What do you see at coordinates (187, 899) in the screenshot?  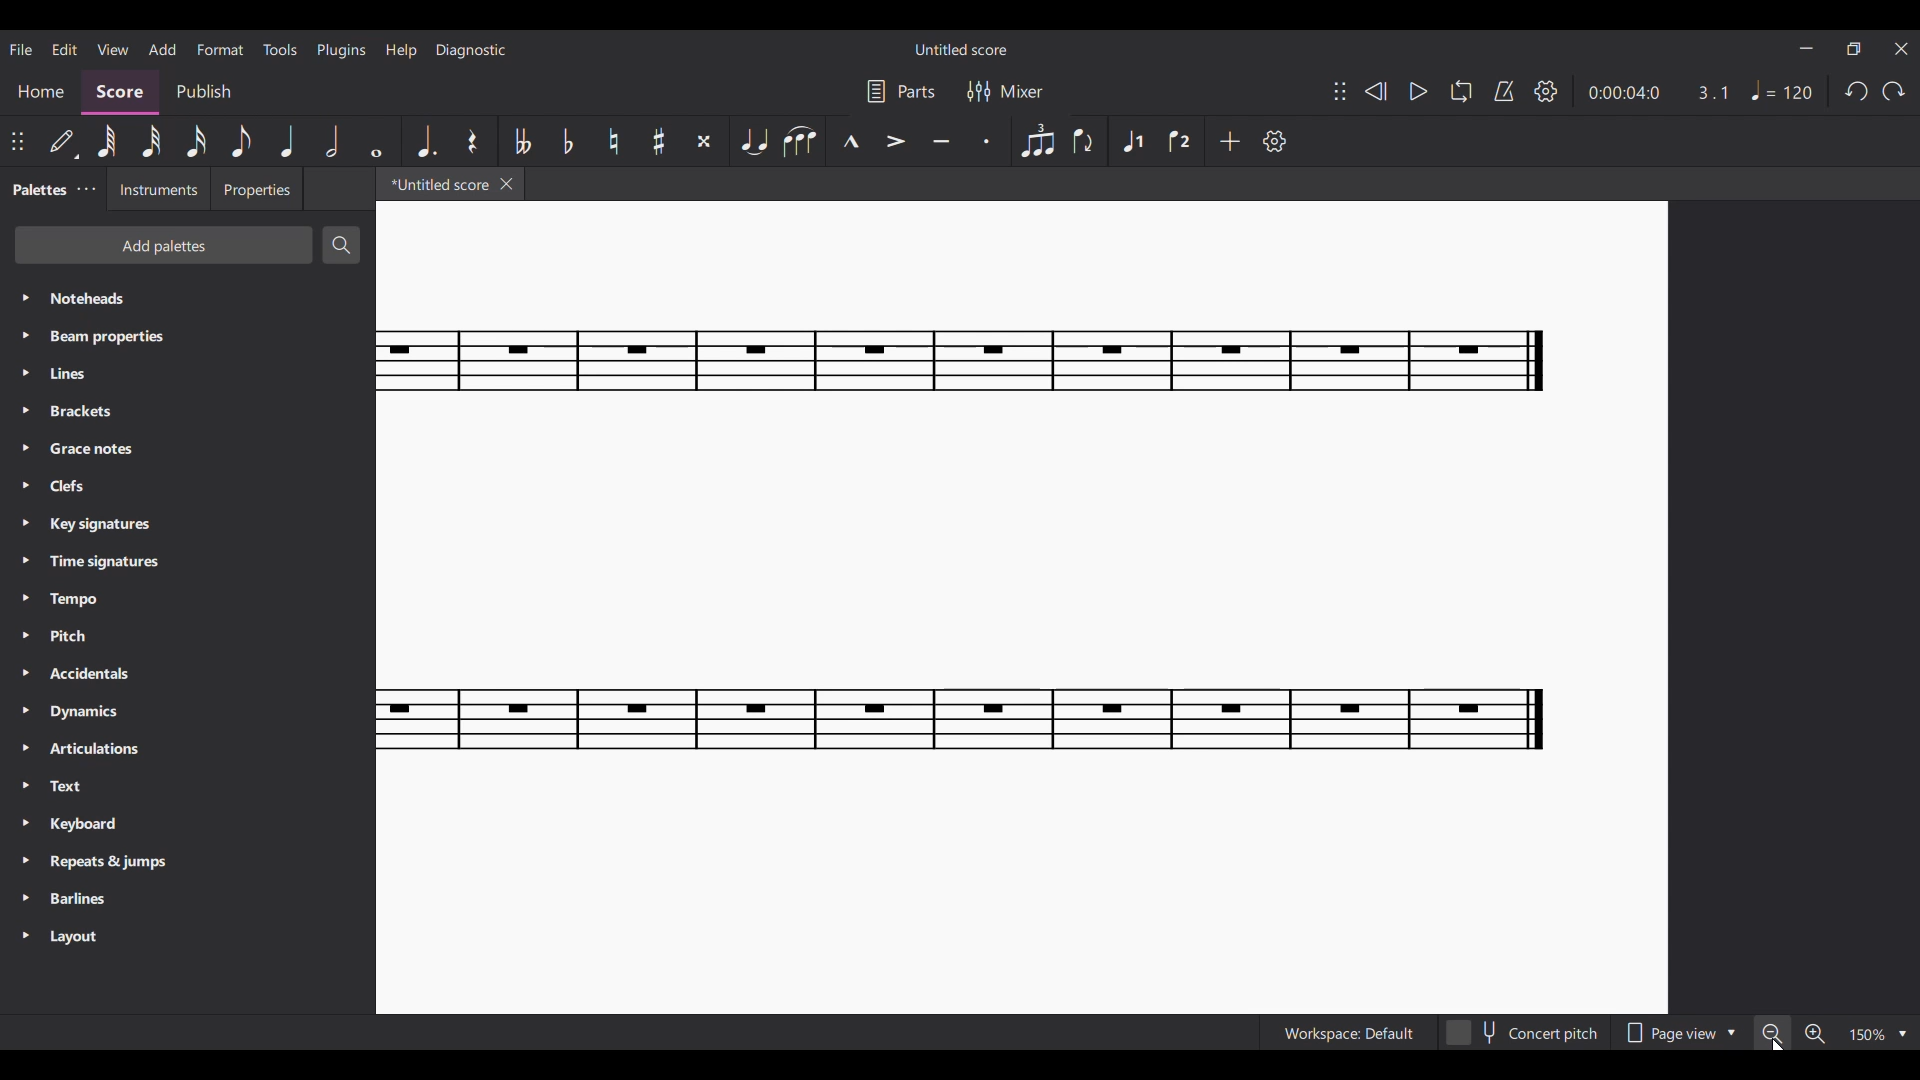 I see `Barlines` at bounding box center [187, 899].